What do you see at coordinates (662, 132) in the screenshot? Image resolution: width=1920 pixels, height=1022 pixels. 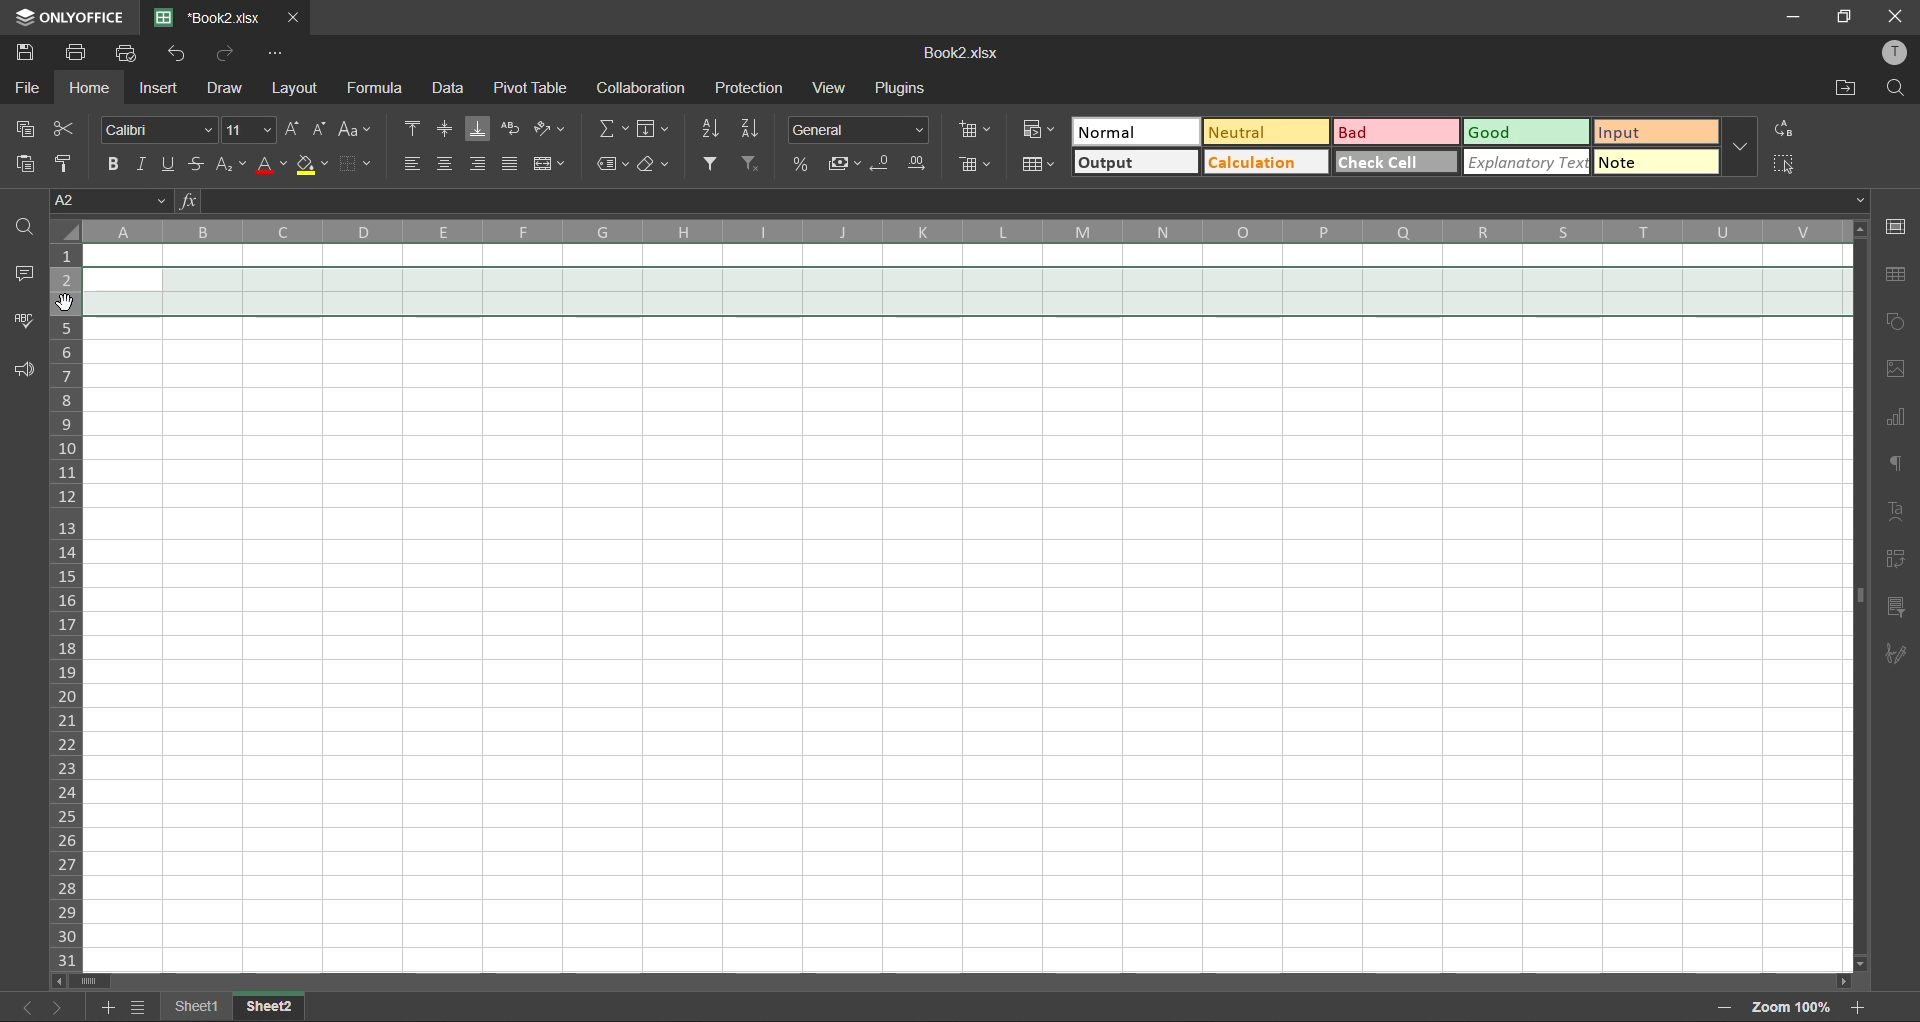 I see `fields` at bounding box center [662, 132].